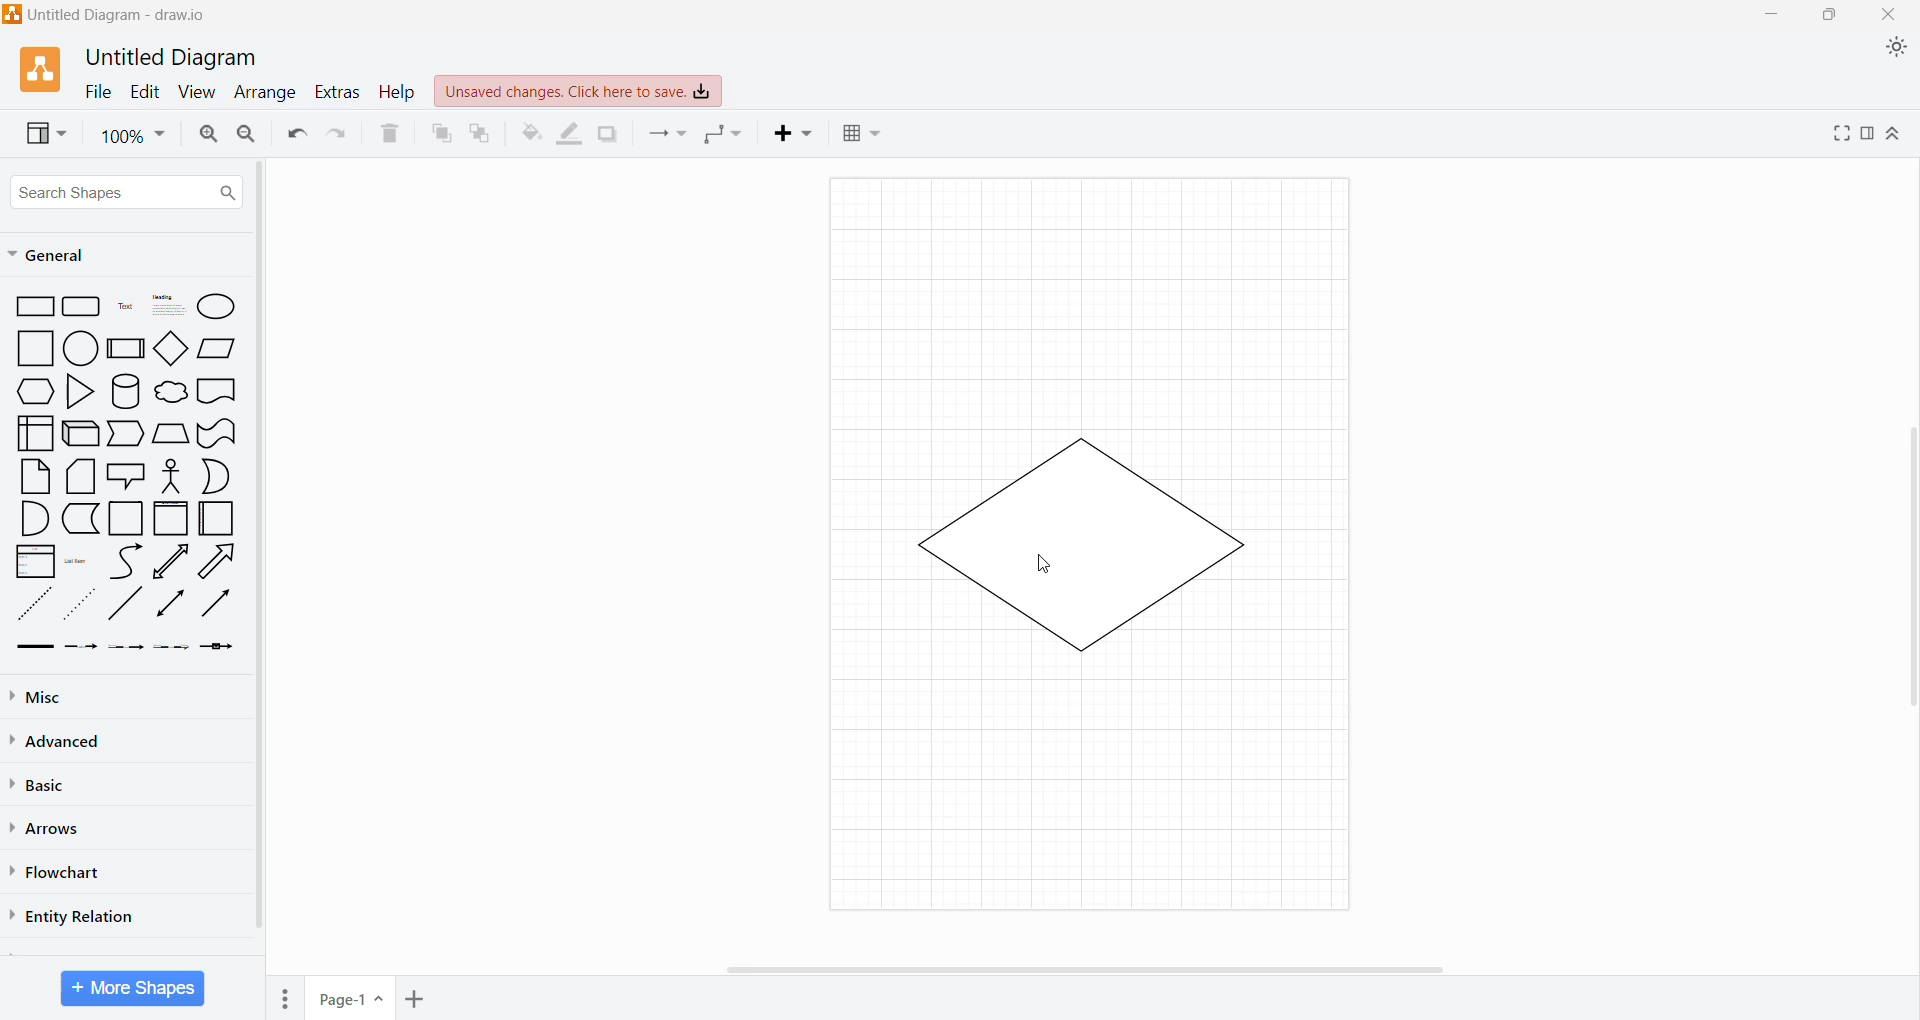  What do you see at coordinates (221, 564) in the screenshot?
I see `Arrow` at bounding box center [221, 564].